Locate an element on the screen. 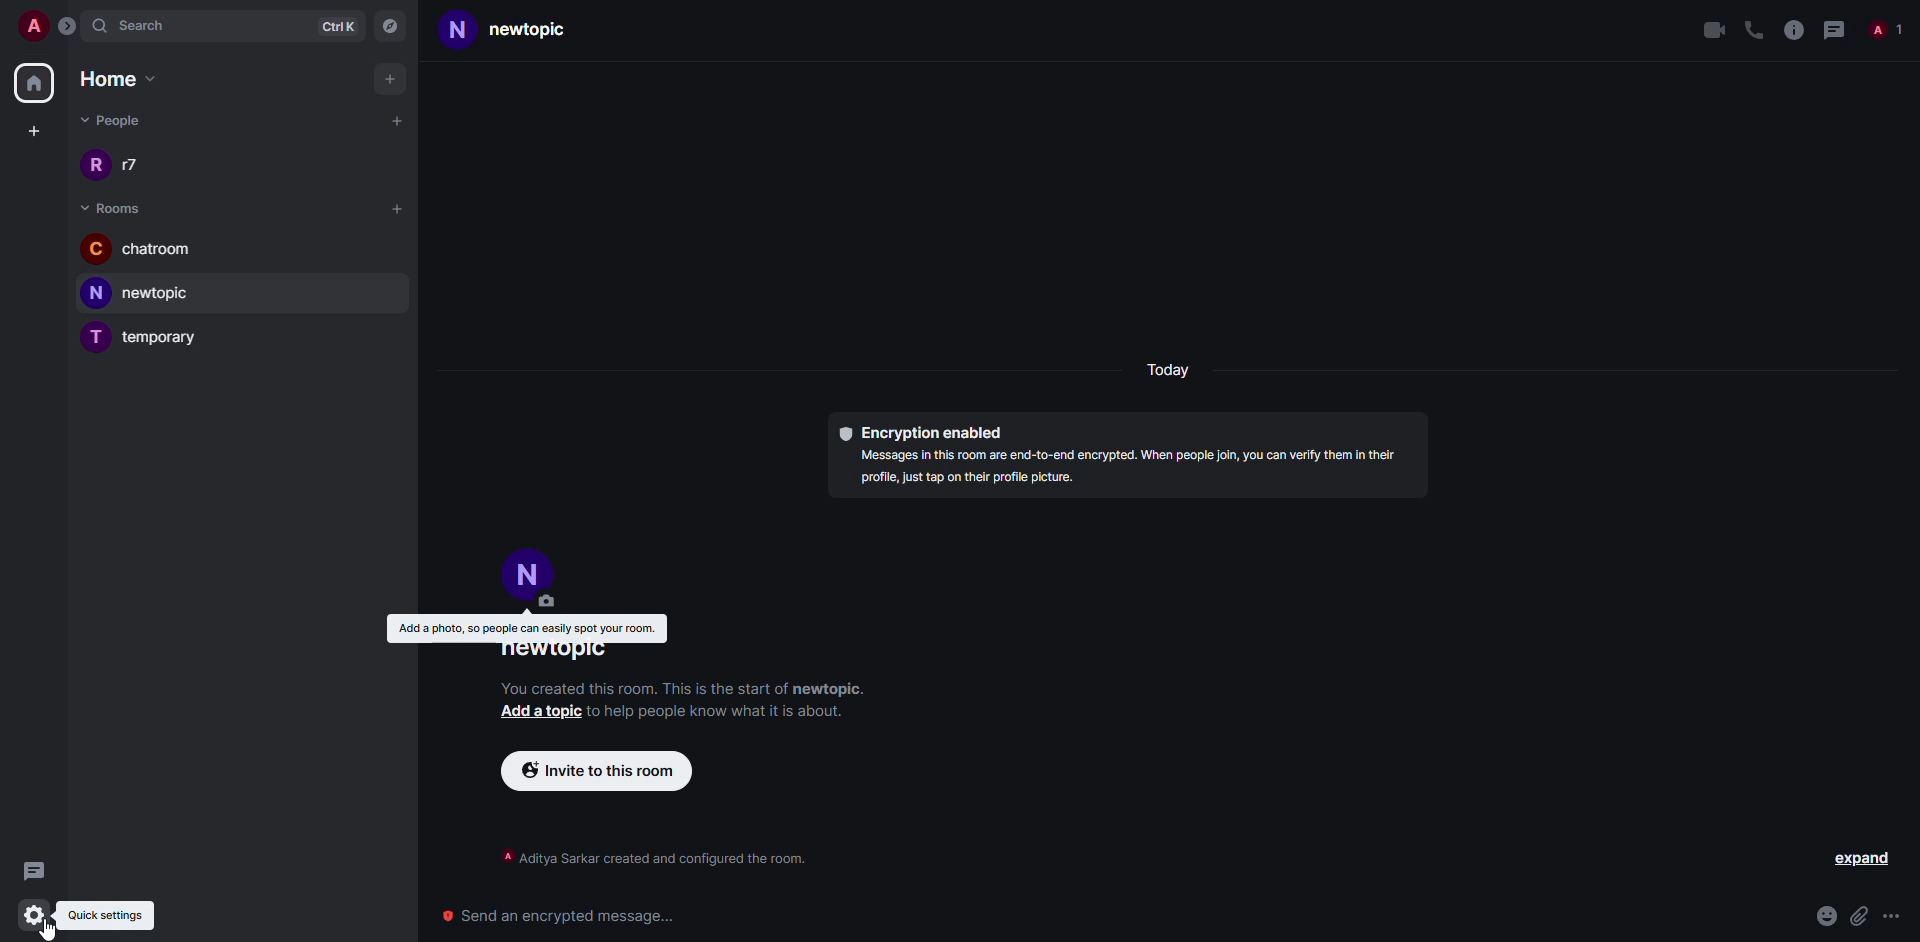 The image size is (1920, 942). create space is located at coordinates (32, 132).